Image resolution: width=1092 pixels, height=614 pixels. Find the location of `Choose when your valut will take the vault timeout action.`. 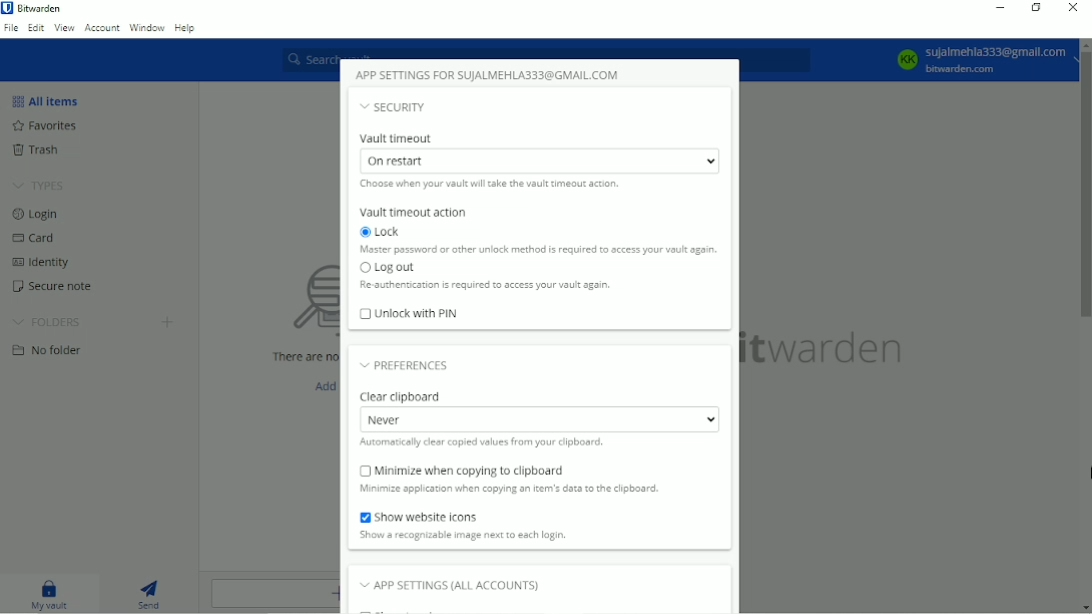

Choose when your valut will take the vault timeout action. is located at coordinates (498, 184).